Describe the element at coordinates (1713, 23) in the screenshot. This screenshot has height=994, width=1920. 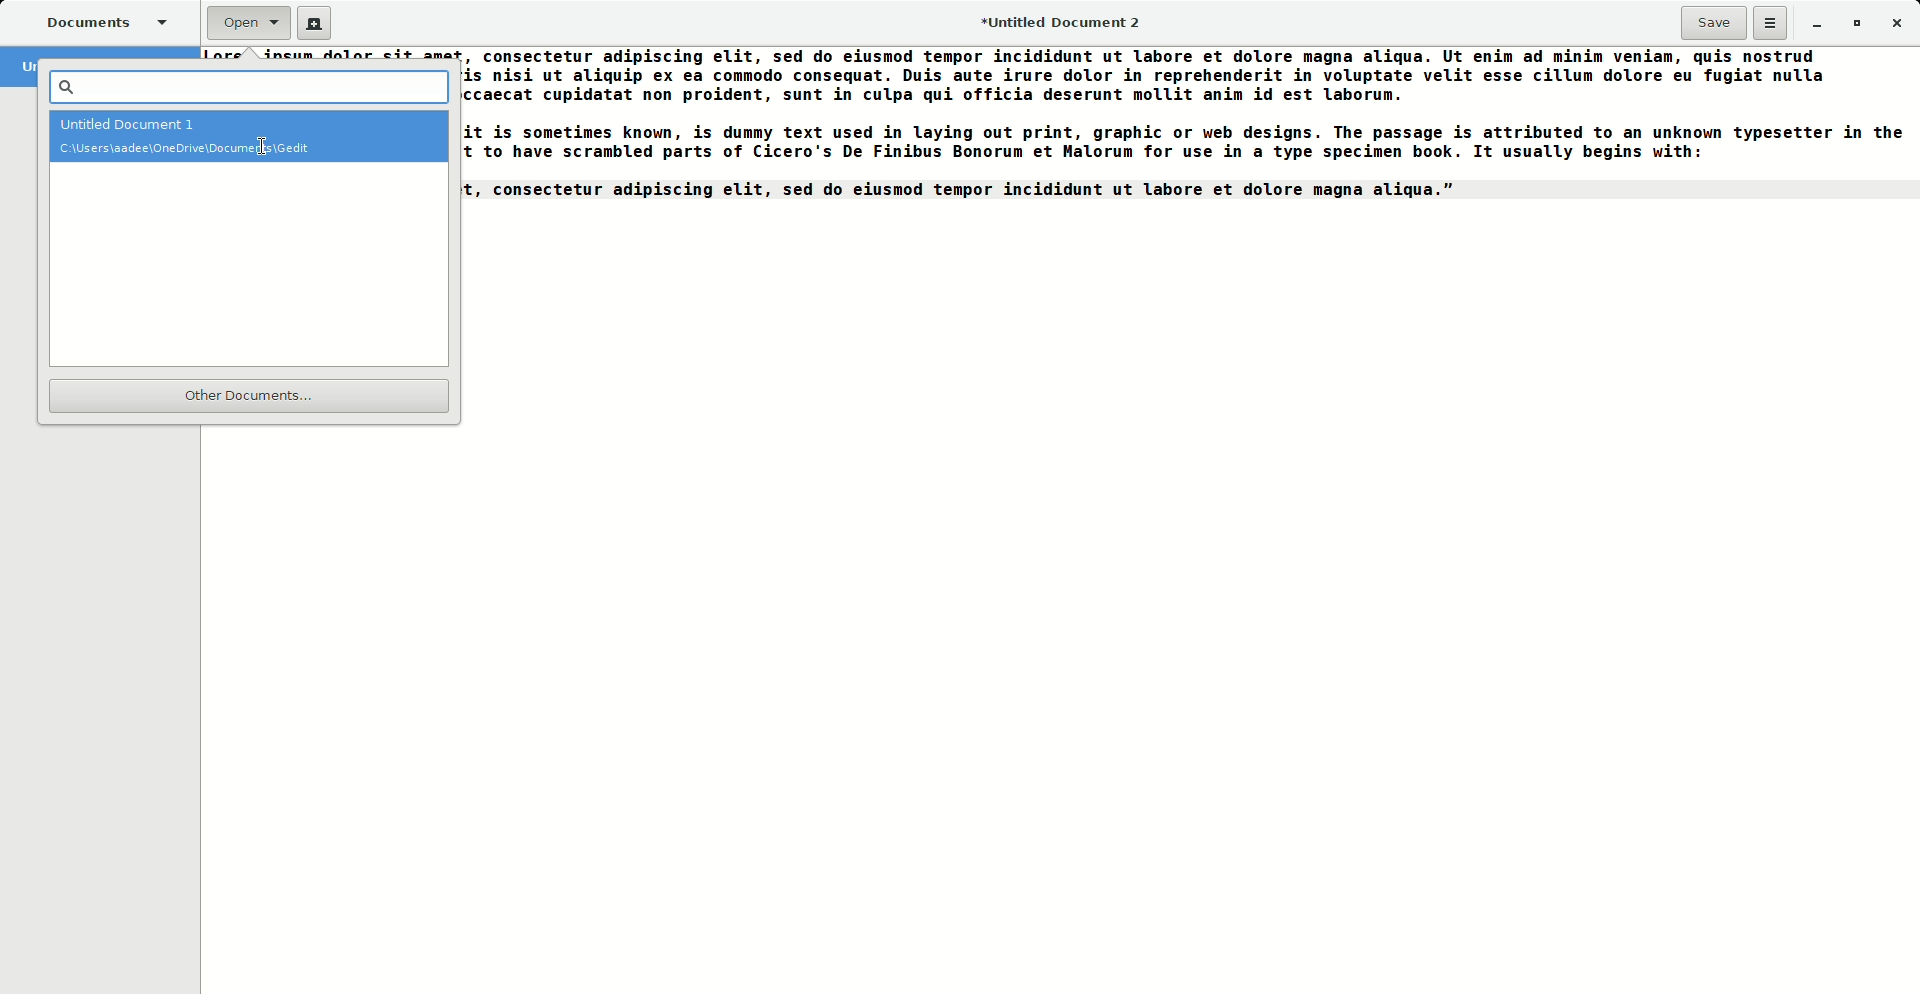
I see `Save` at that location.